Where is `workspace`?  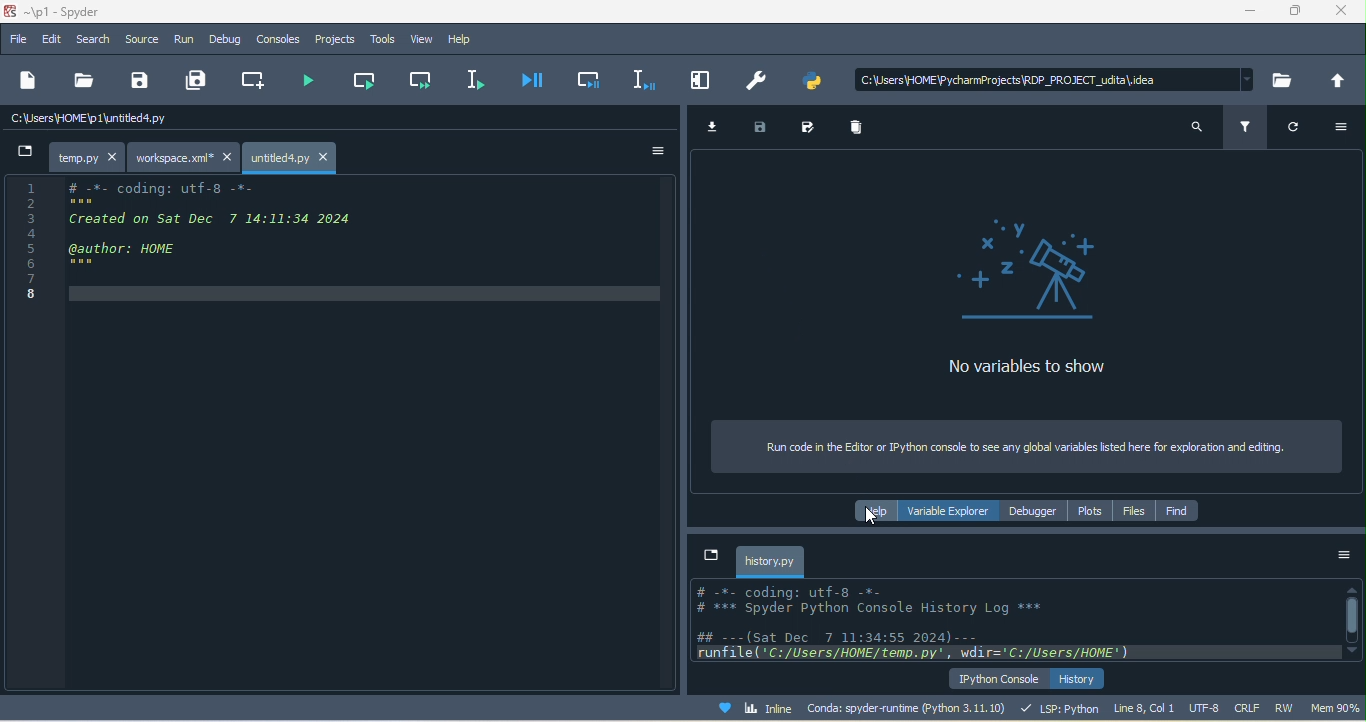 workspace is located at coordinates (185, 159).